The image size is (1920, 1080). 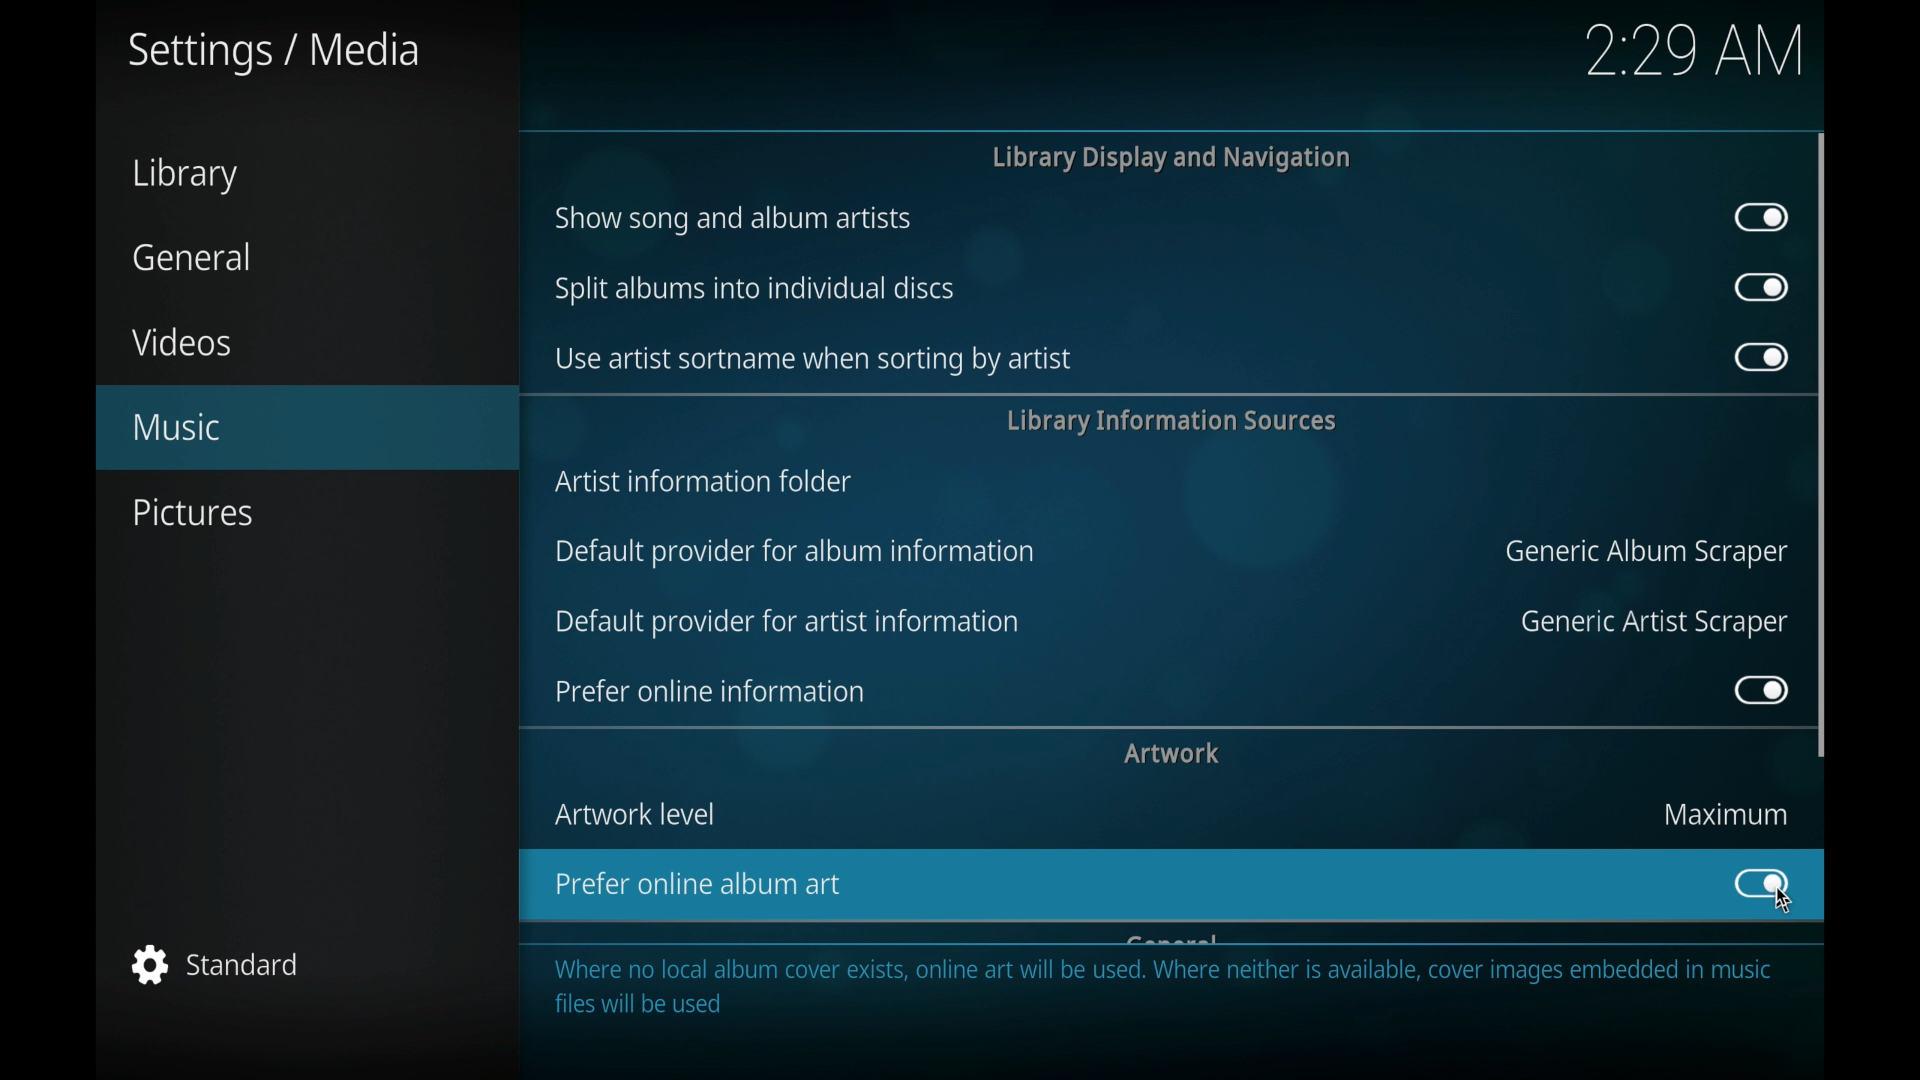 What do you see at coordinates (1762, 288) in the screenshot?
I see `toggle button` at bounding box center [1762, 288].